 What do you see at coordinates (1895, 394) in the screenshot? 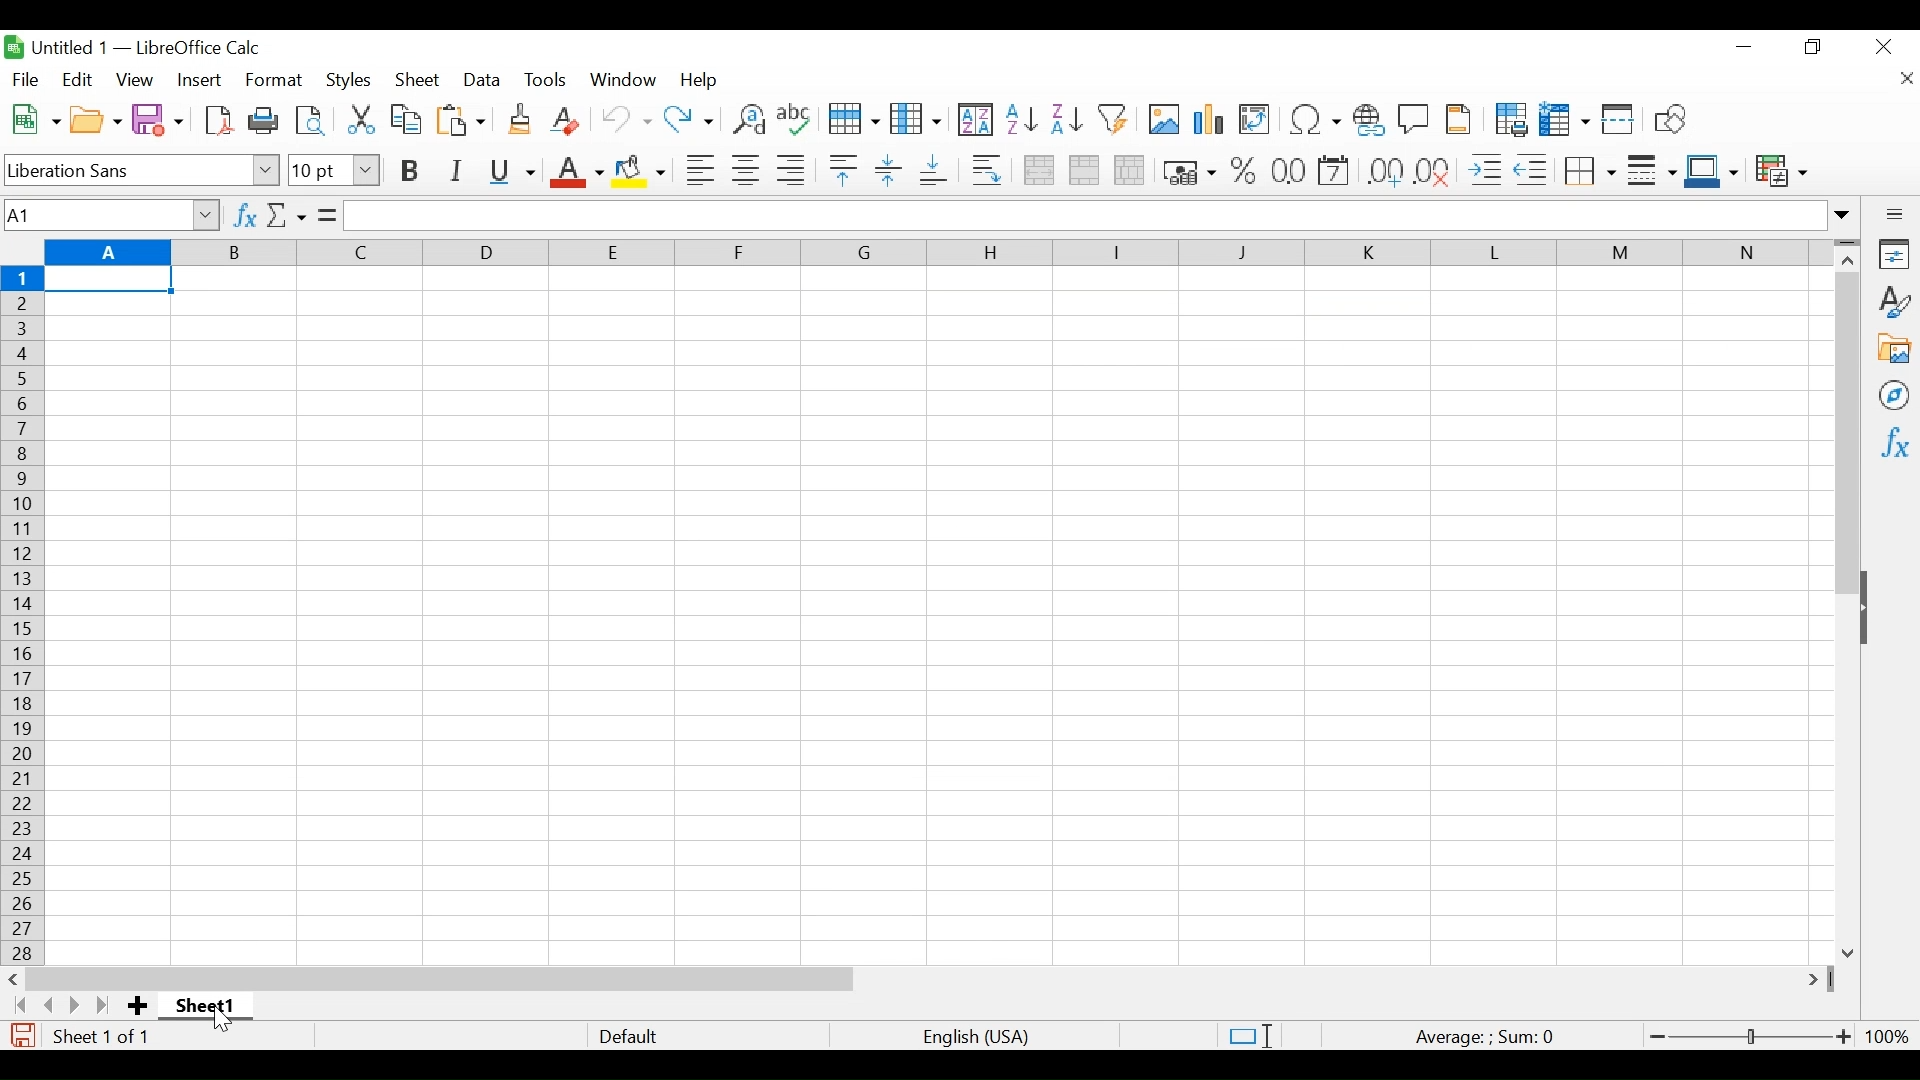
I see `Navigator` at bounding box center [1895, 394].